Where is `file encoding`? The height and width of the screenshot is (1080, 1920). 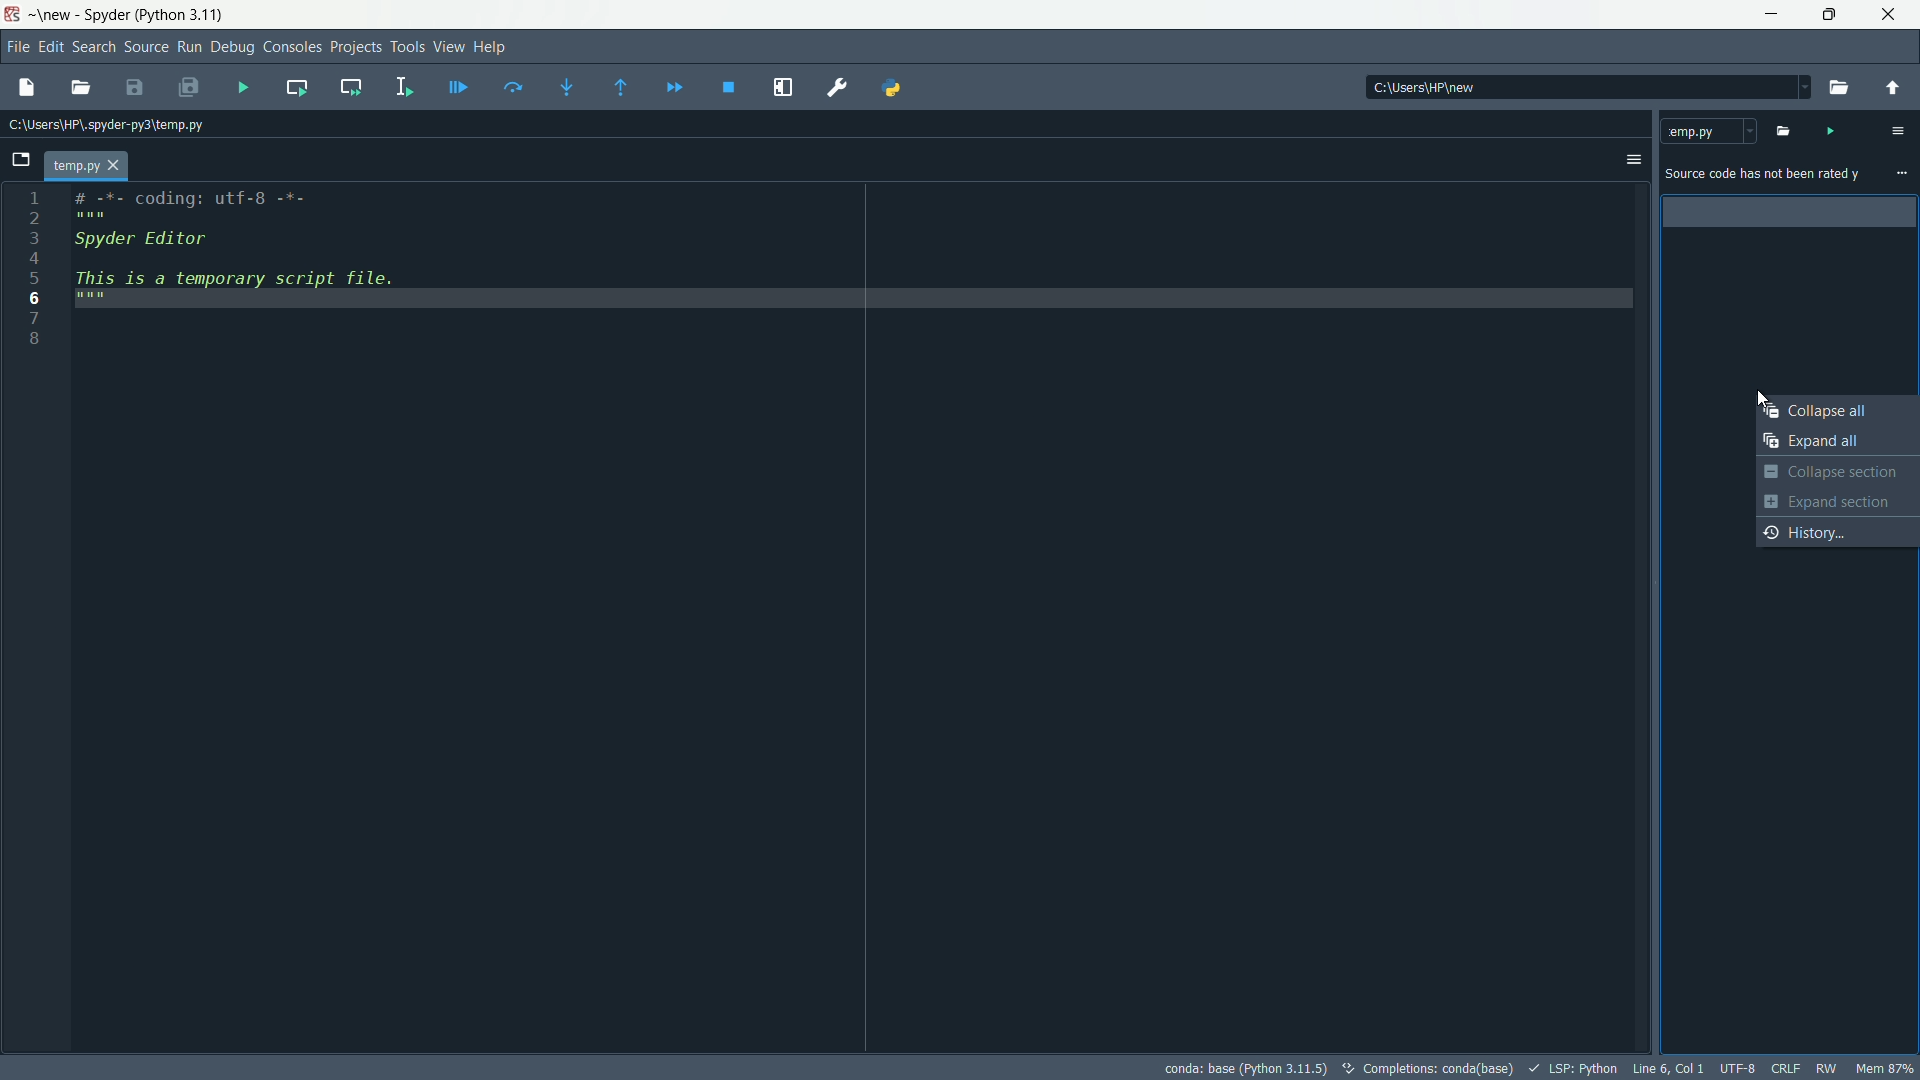
file encoding is located at coordinates (1736, 1067).